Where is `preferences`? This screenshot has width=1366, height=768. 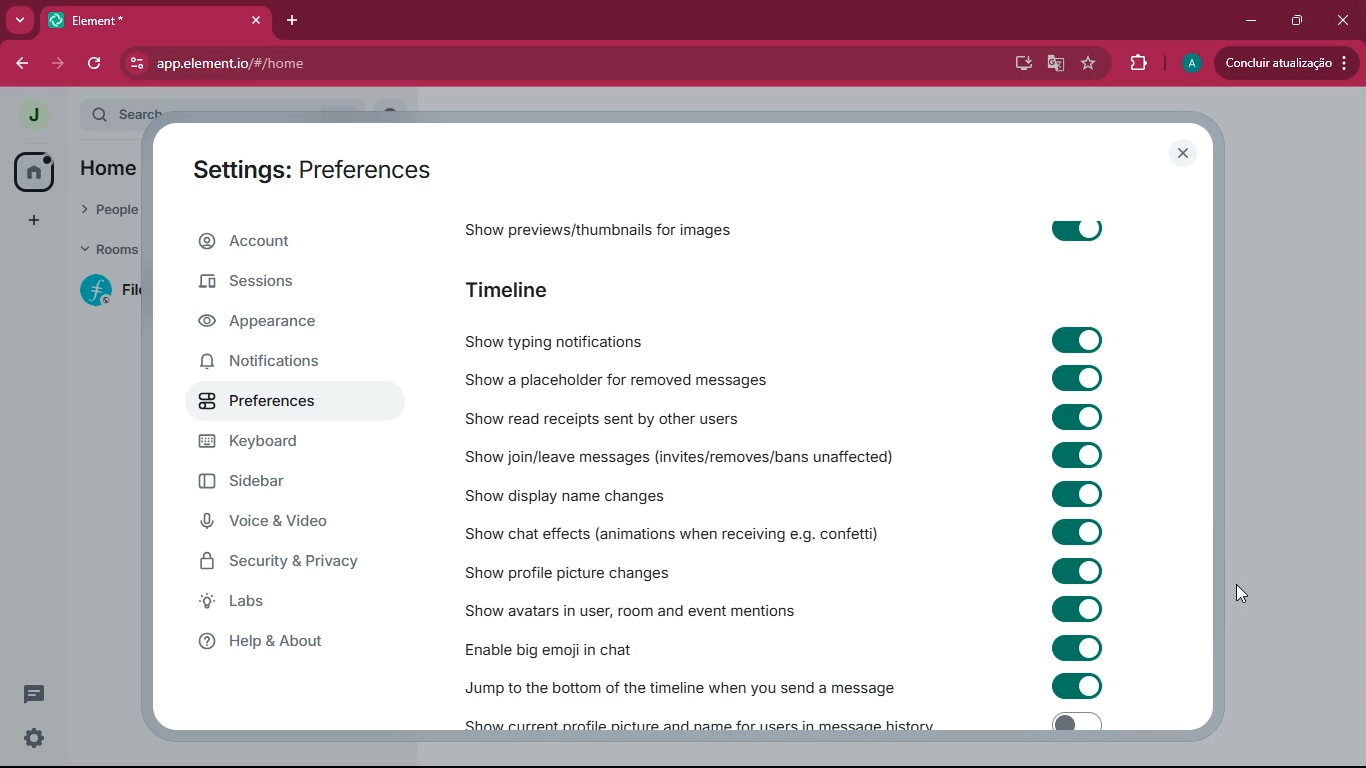
preferences is located at coordinates (281, 400).